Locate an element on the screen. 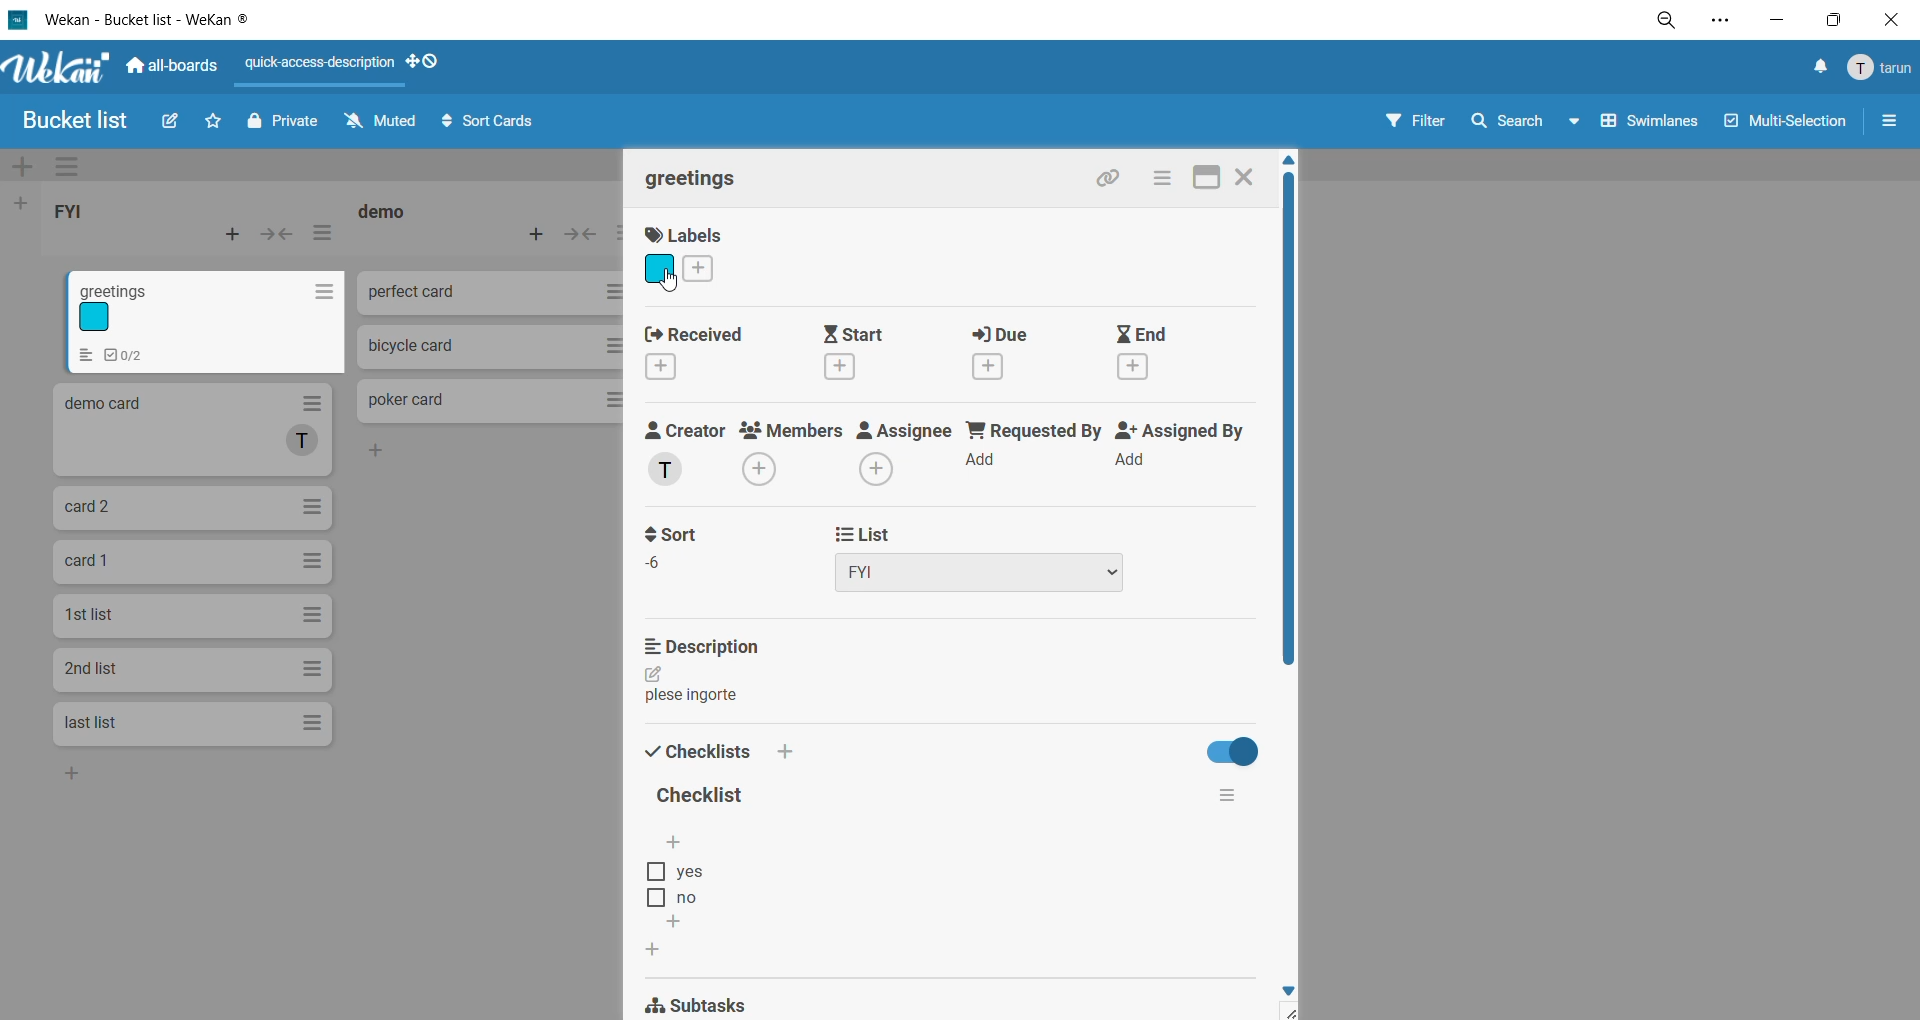 The height and width of the screenshot is (1020, 1920). zoom is located at coordinates (1665, 22).